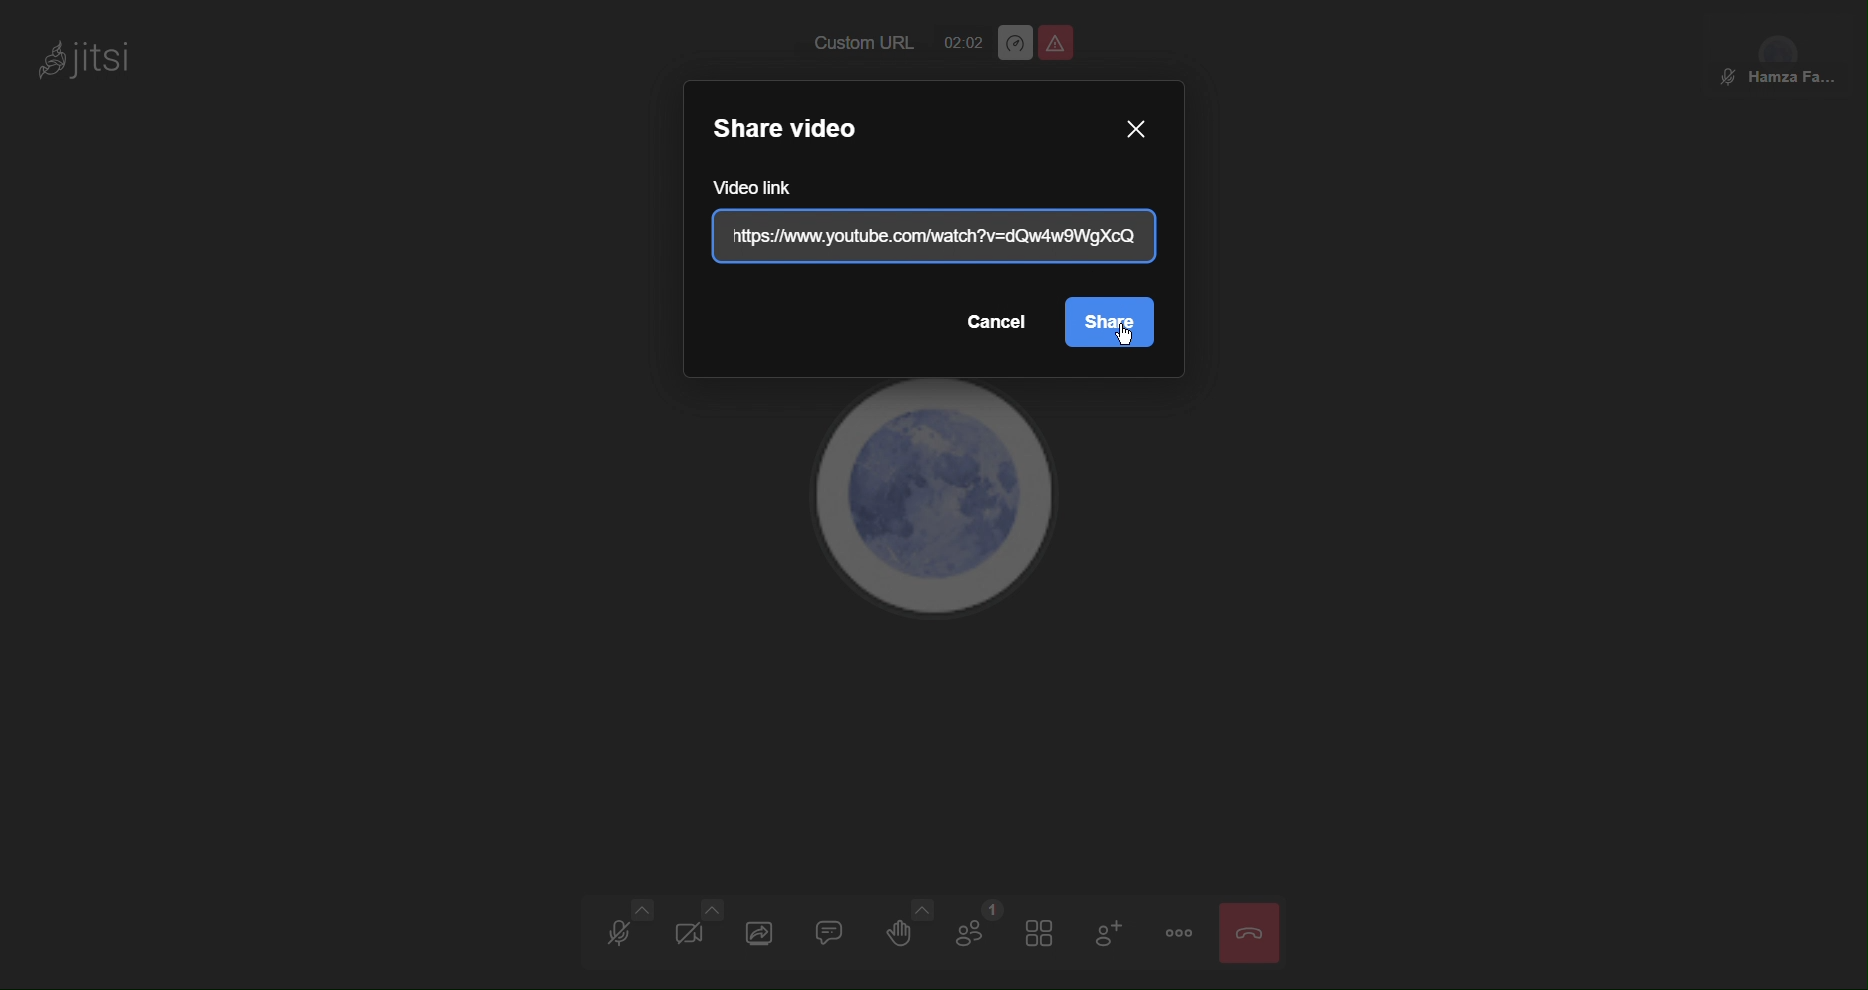  What do you see at coordinates (939, 513) in the screenshot?
I see `Account PFP` at bounding box center [939, 513].